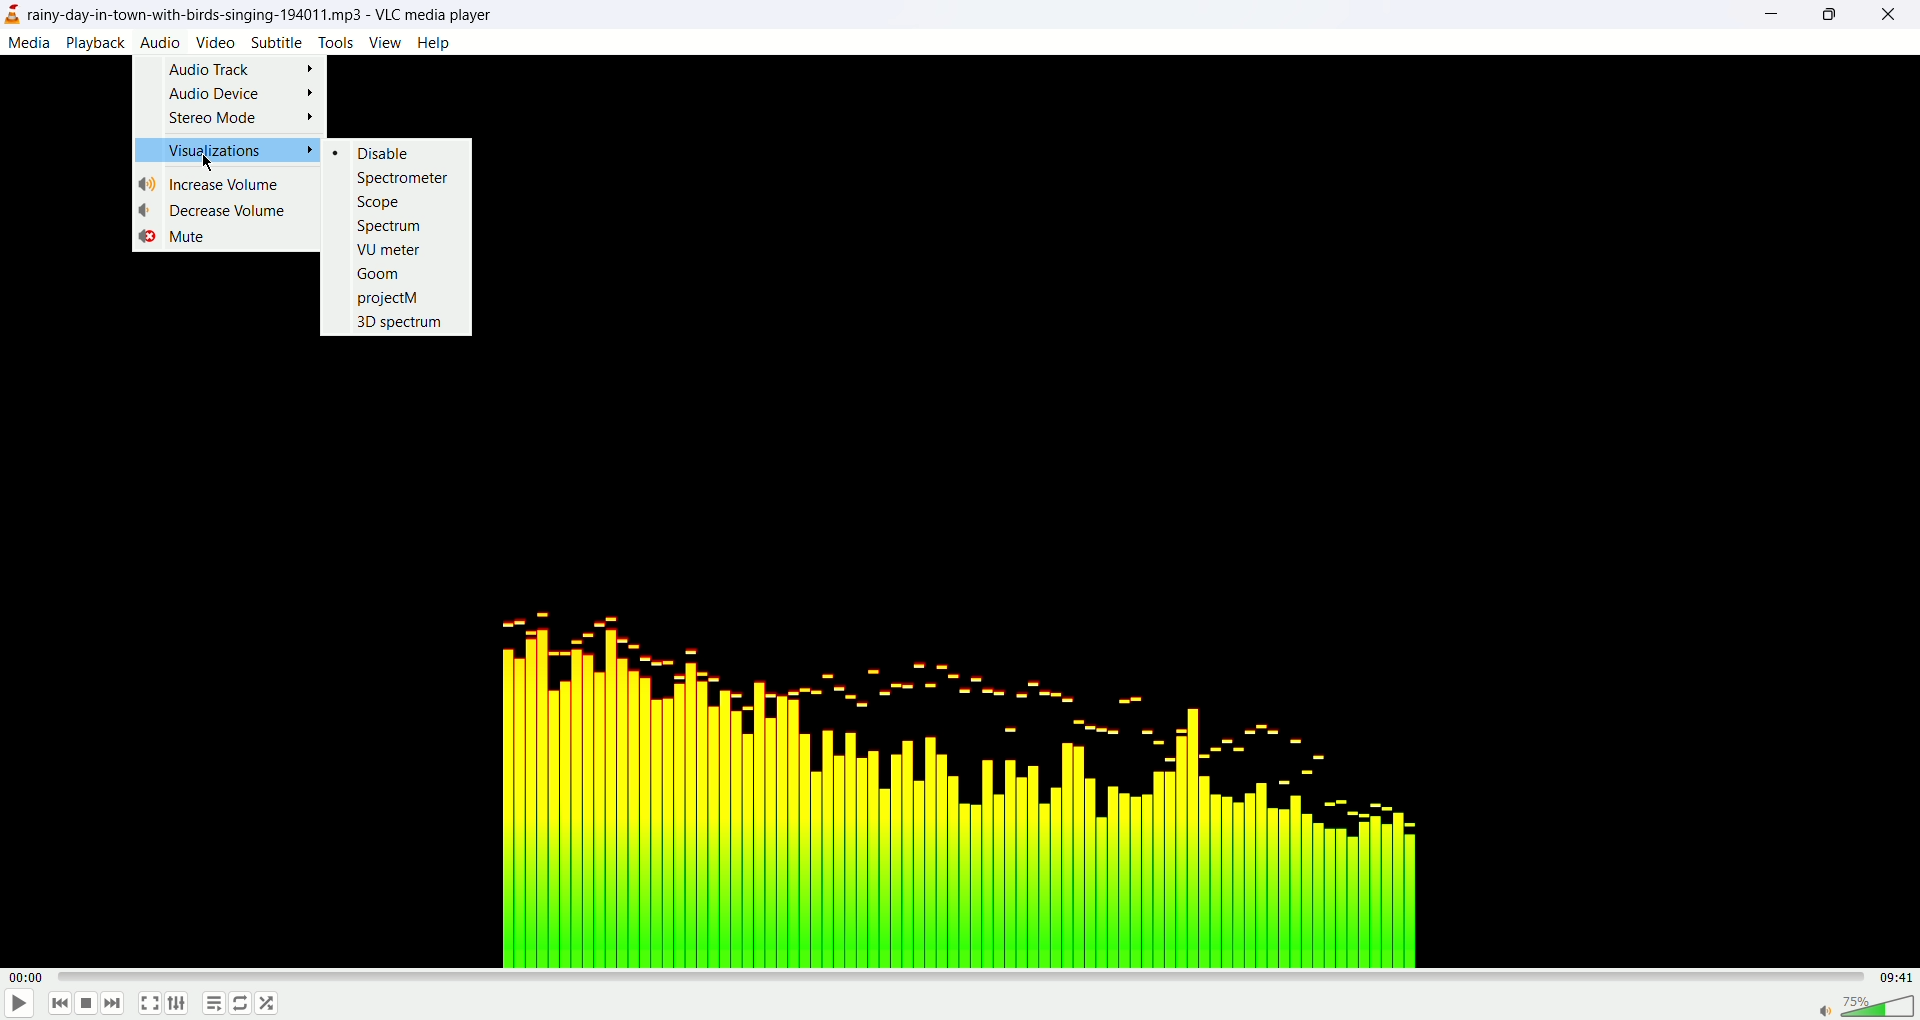  Describe the element at coordinates (393, 248) in the screenshot. I see `VU meter` at that location.